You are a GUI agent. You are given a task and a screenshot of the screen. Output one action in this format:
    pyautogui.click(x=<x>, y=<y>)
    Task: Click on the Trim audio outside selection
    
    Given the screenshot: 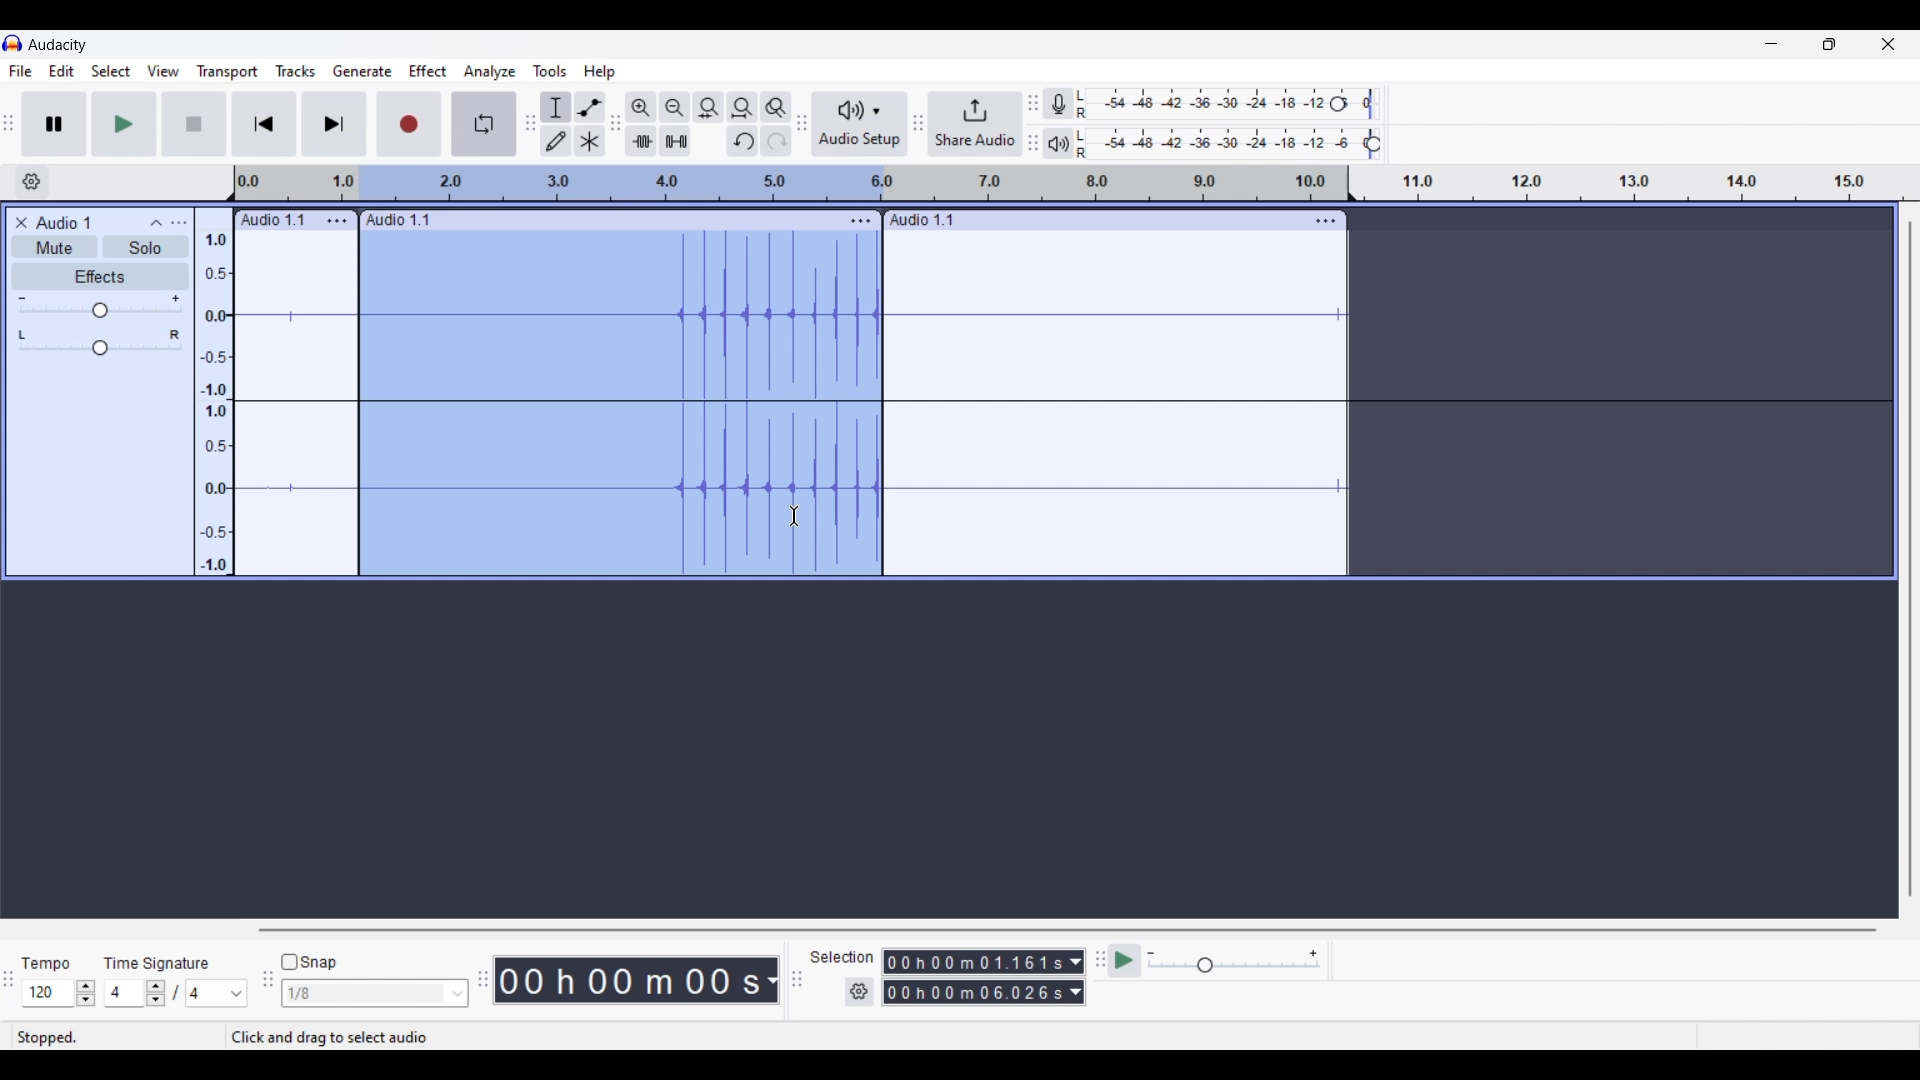 What is the action you would take?
    pyautogui.click(x=641, y=141)
    